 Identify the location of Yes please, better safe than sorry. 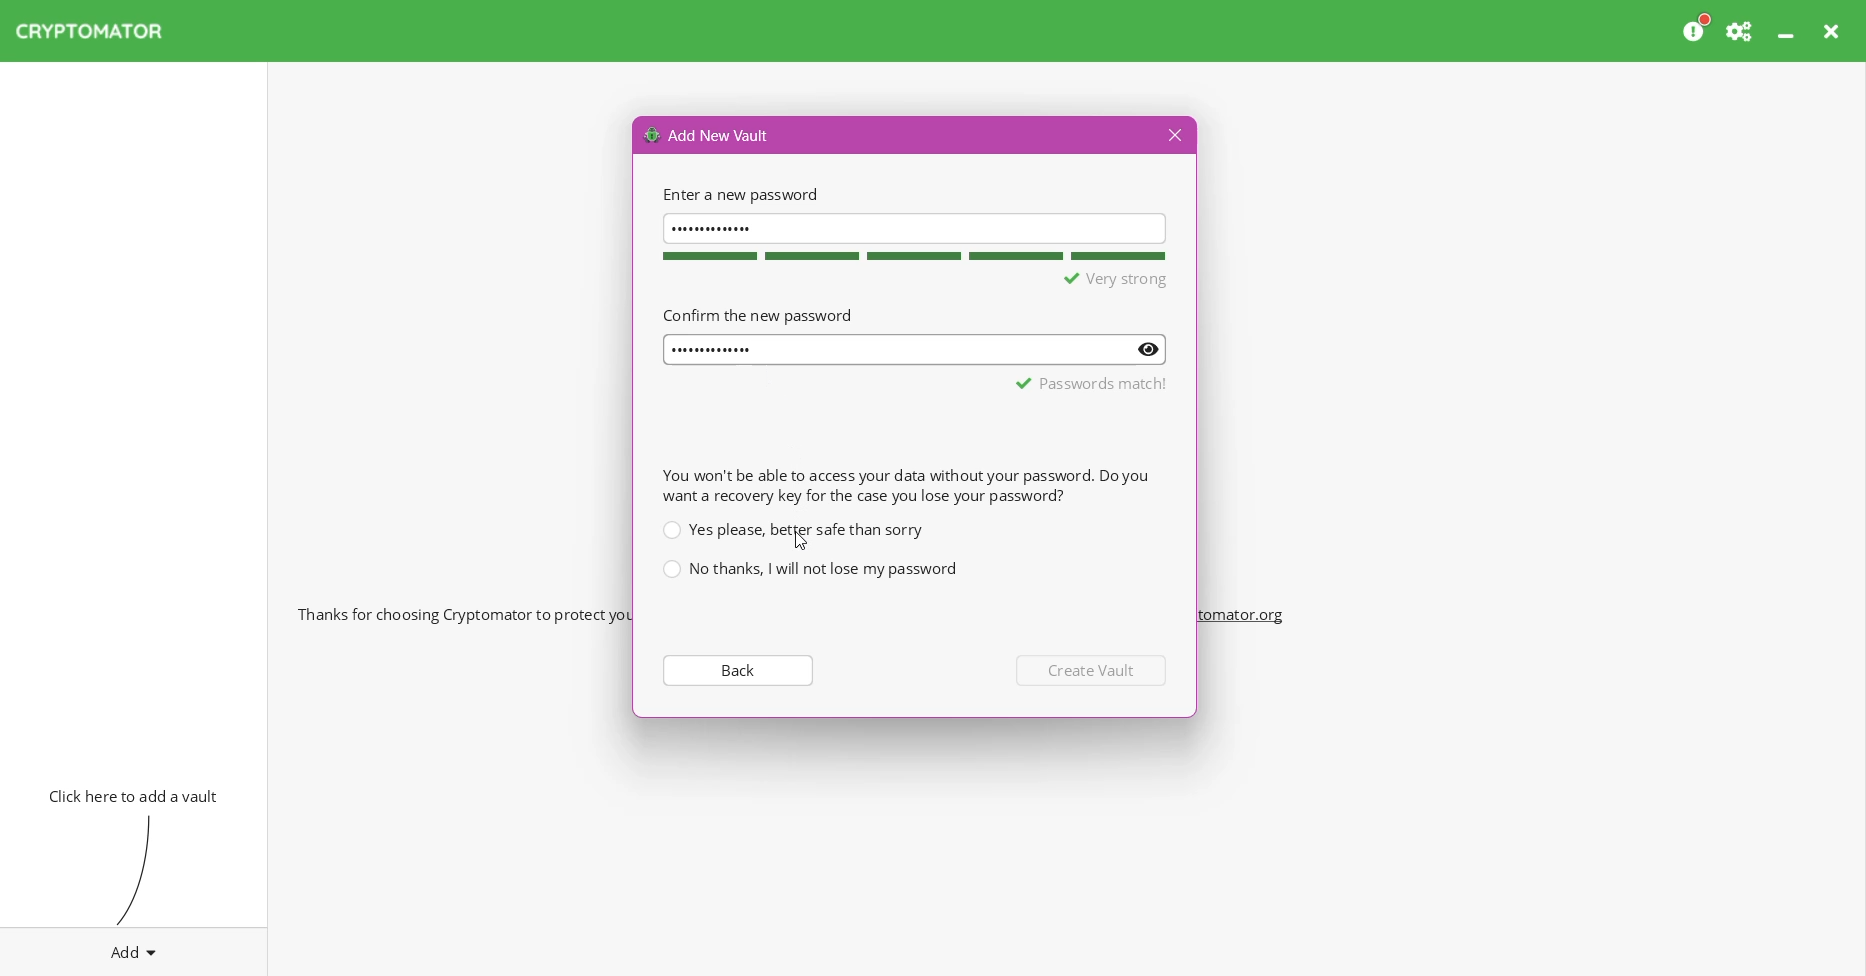
(792, 529).